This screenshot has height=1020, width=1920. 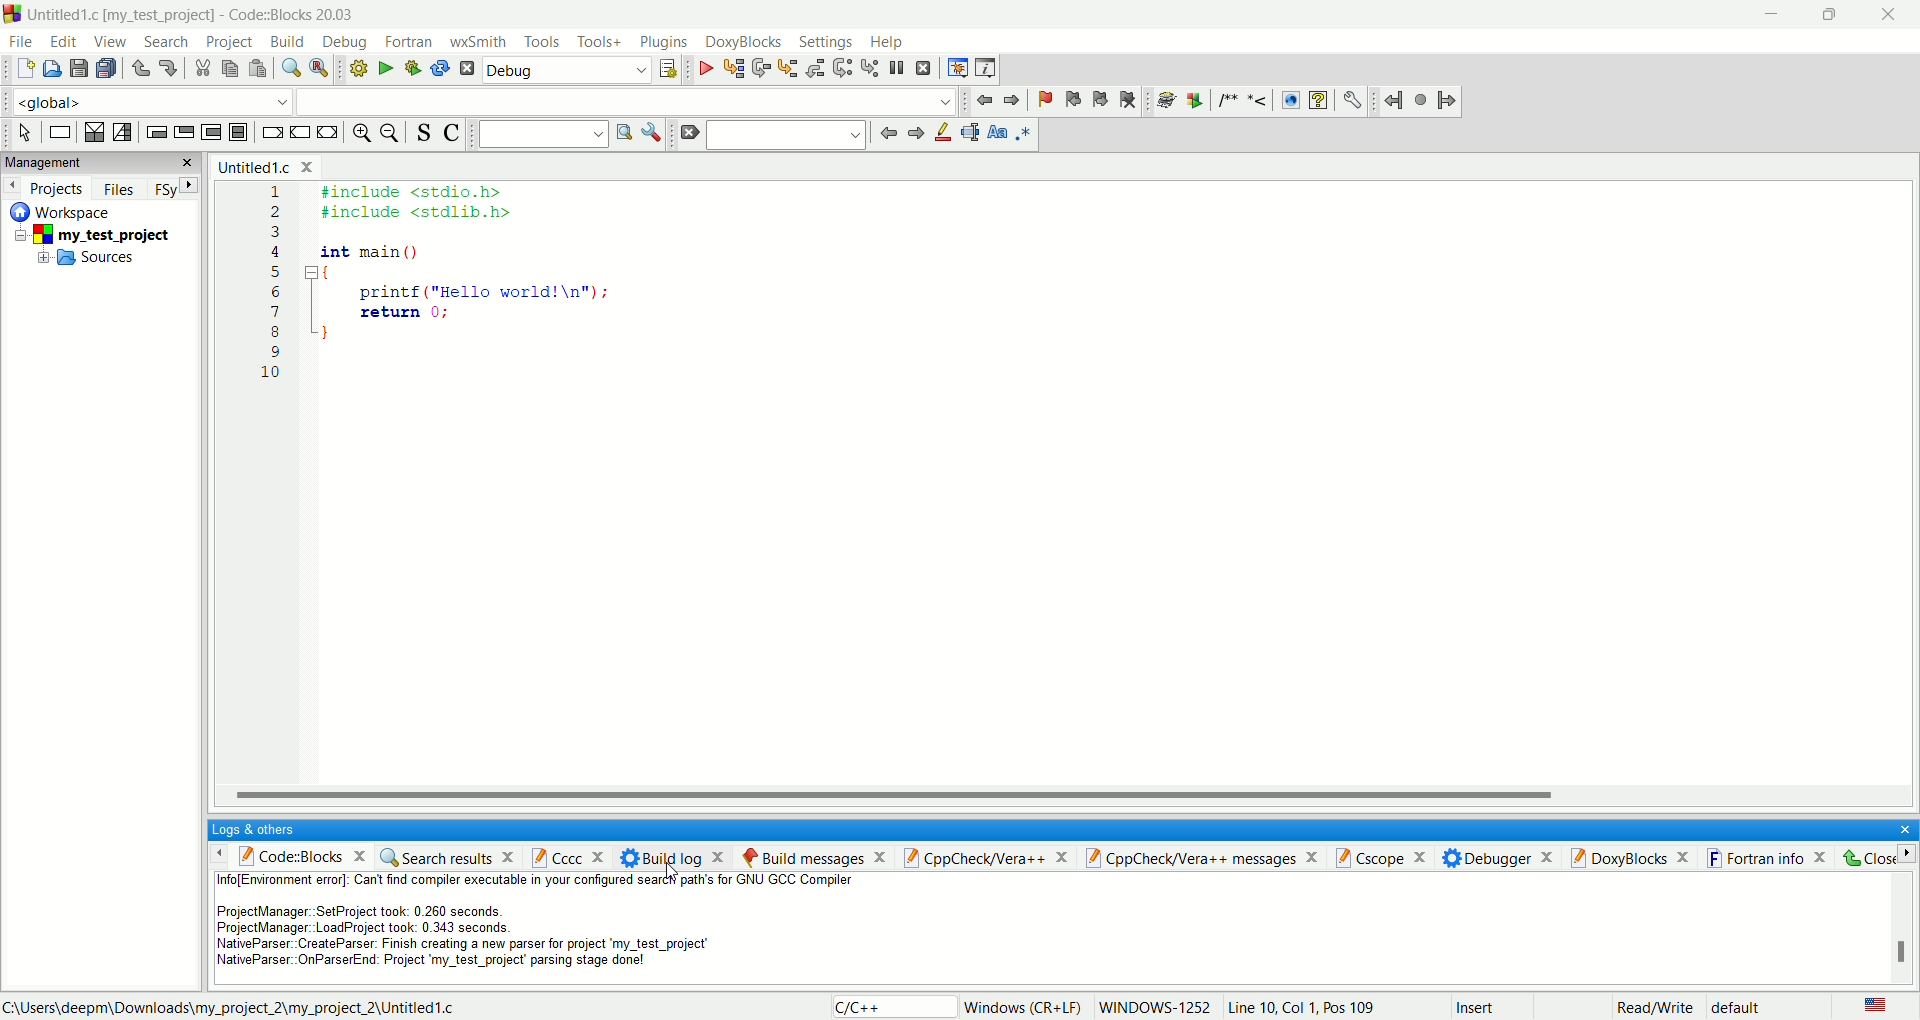 What do you see at coordinates (1066, 795) in the screenshot?
I see `horizontal scroll bar` at bounding box center [1066, 795].